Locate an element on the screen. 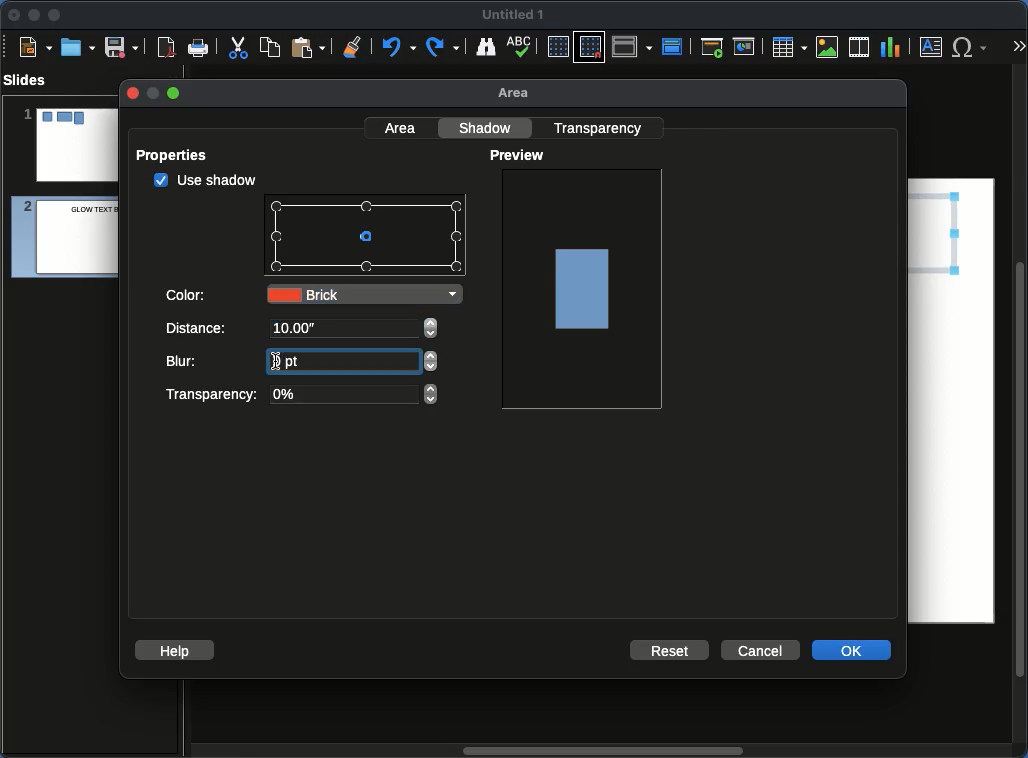 This screenshot has width=1028, height=758. 10.00 is located at coordinates (295, 329).